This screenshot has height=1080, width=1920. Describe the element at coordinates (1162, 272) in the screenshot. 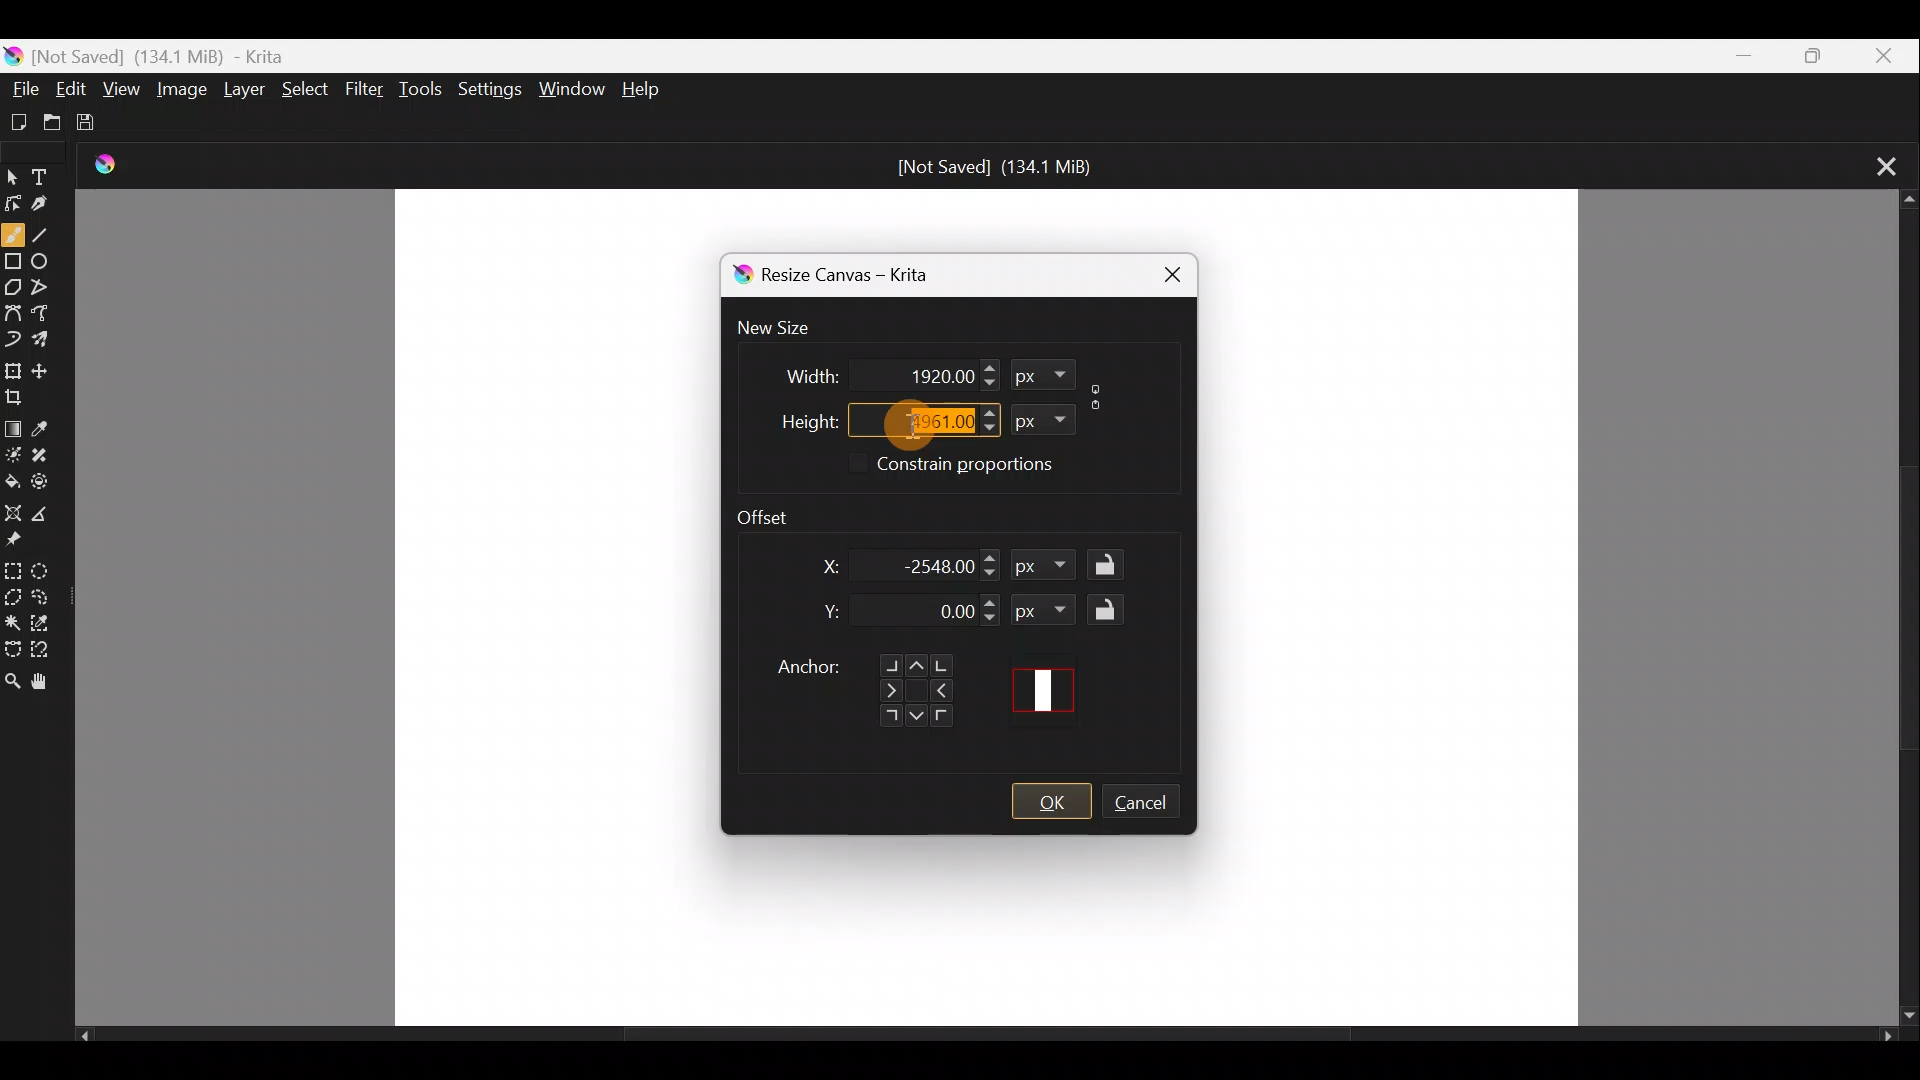

I see `Close` at that location.